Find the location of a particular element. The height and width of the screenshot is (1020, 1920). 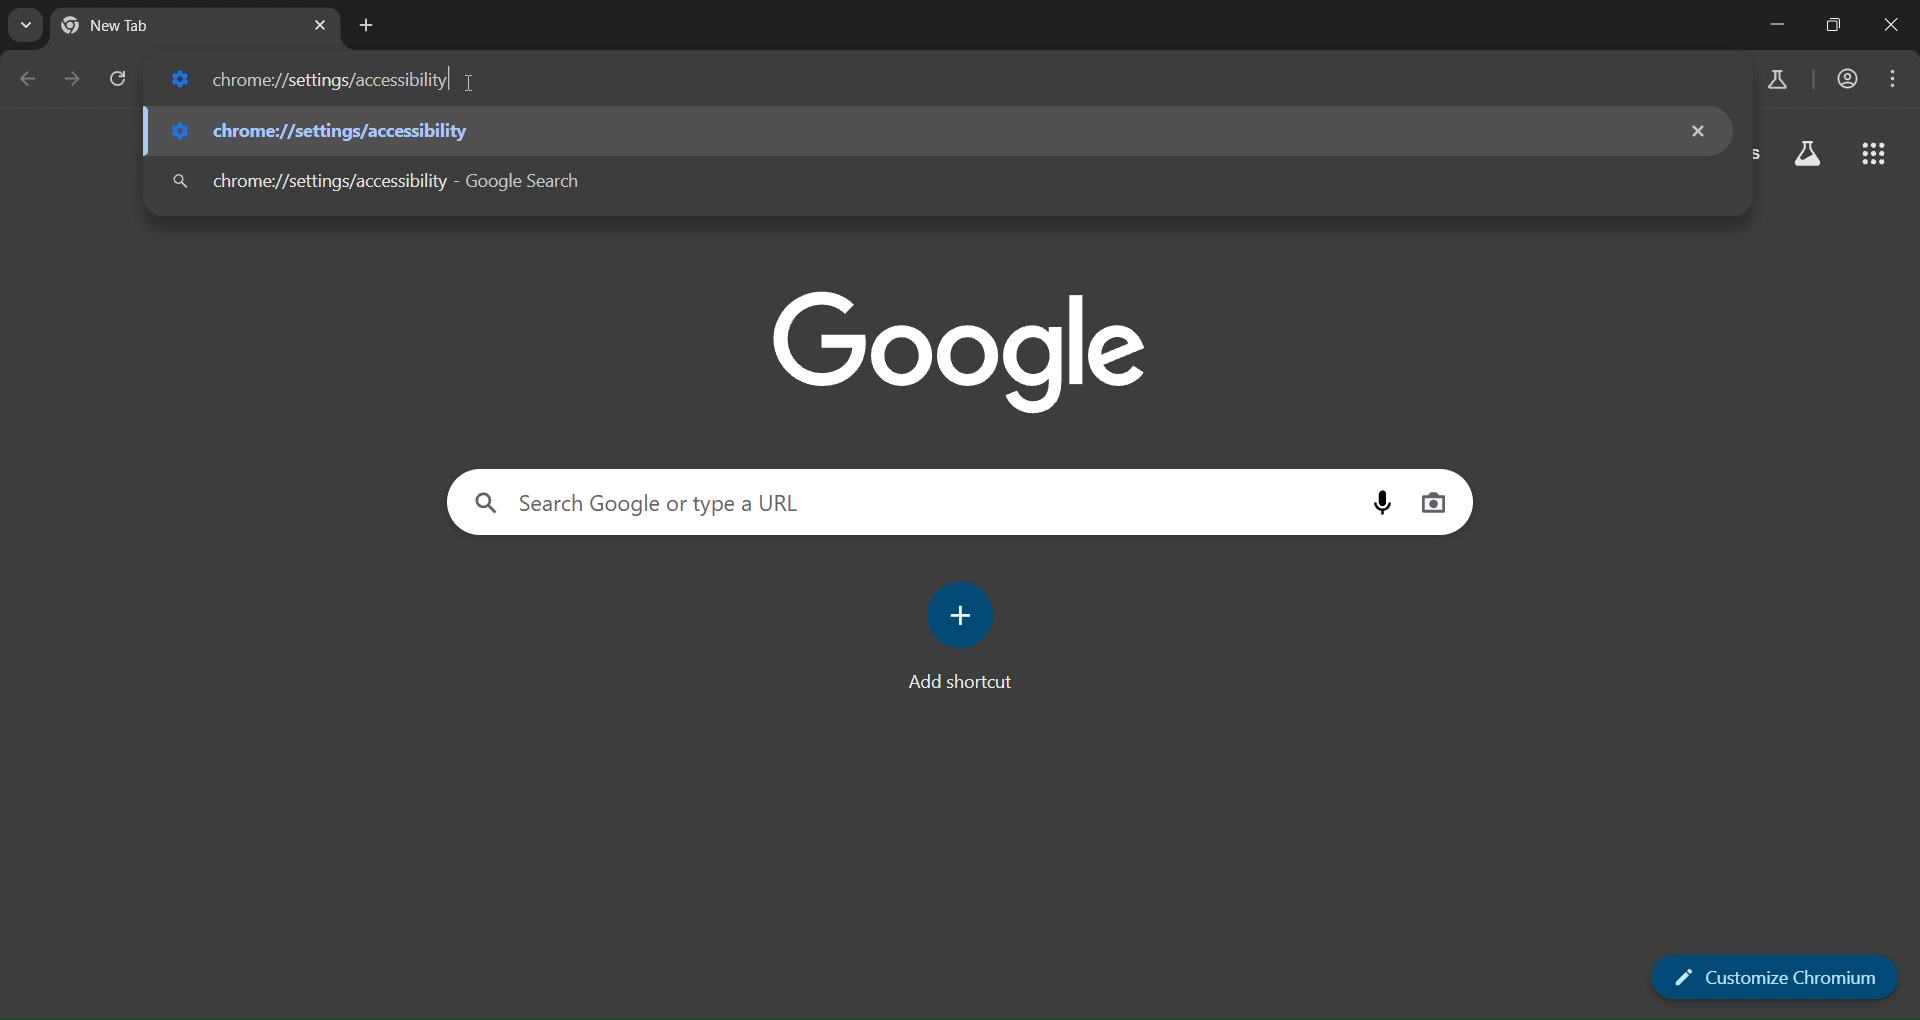

image search is located at coordinates (1437, 501).